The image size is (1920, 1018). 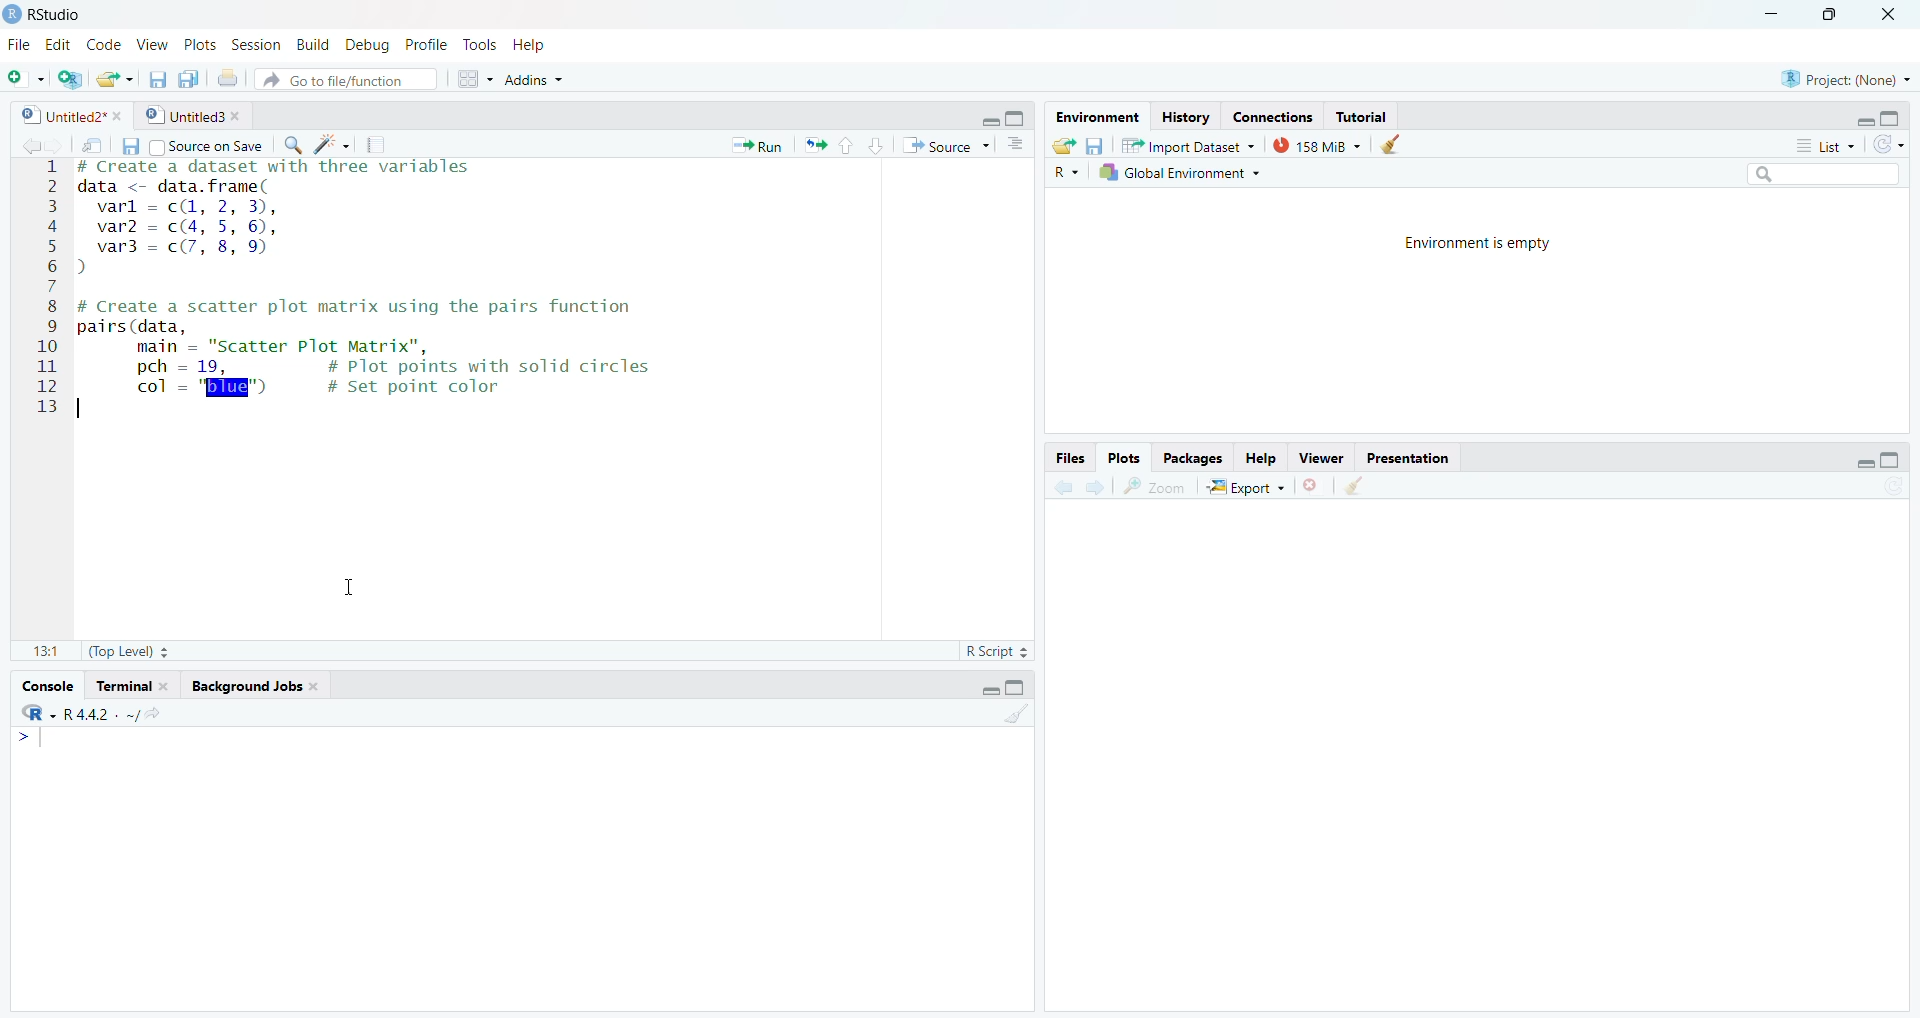 I want to click on Minimize/maximize, so click(x=1873, y=457).